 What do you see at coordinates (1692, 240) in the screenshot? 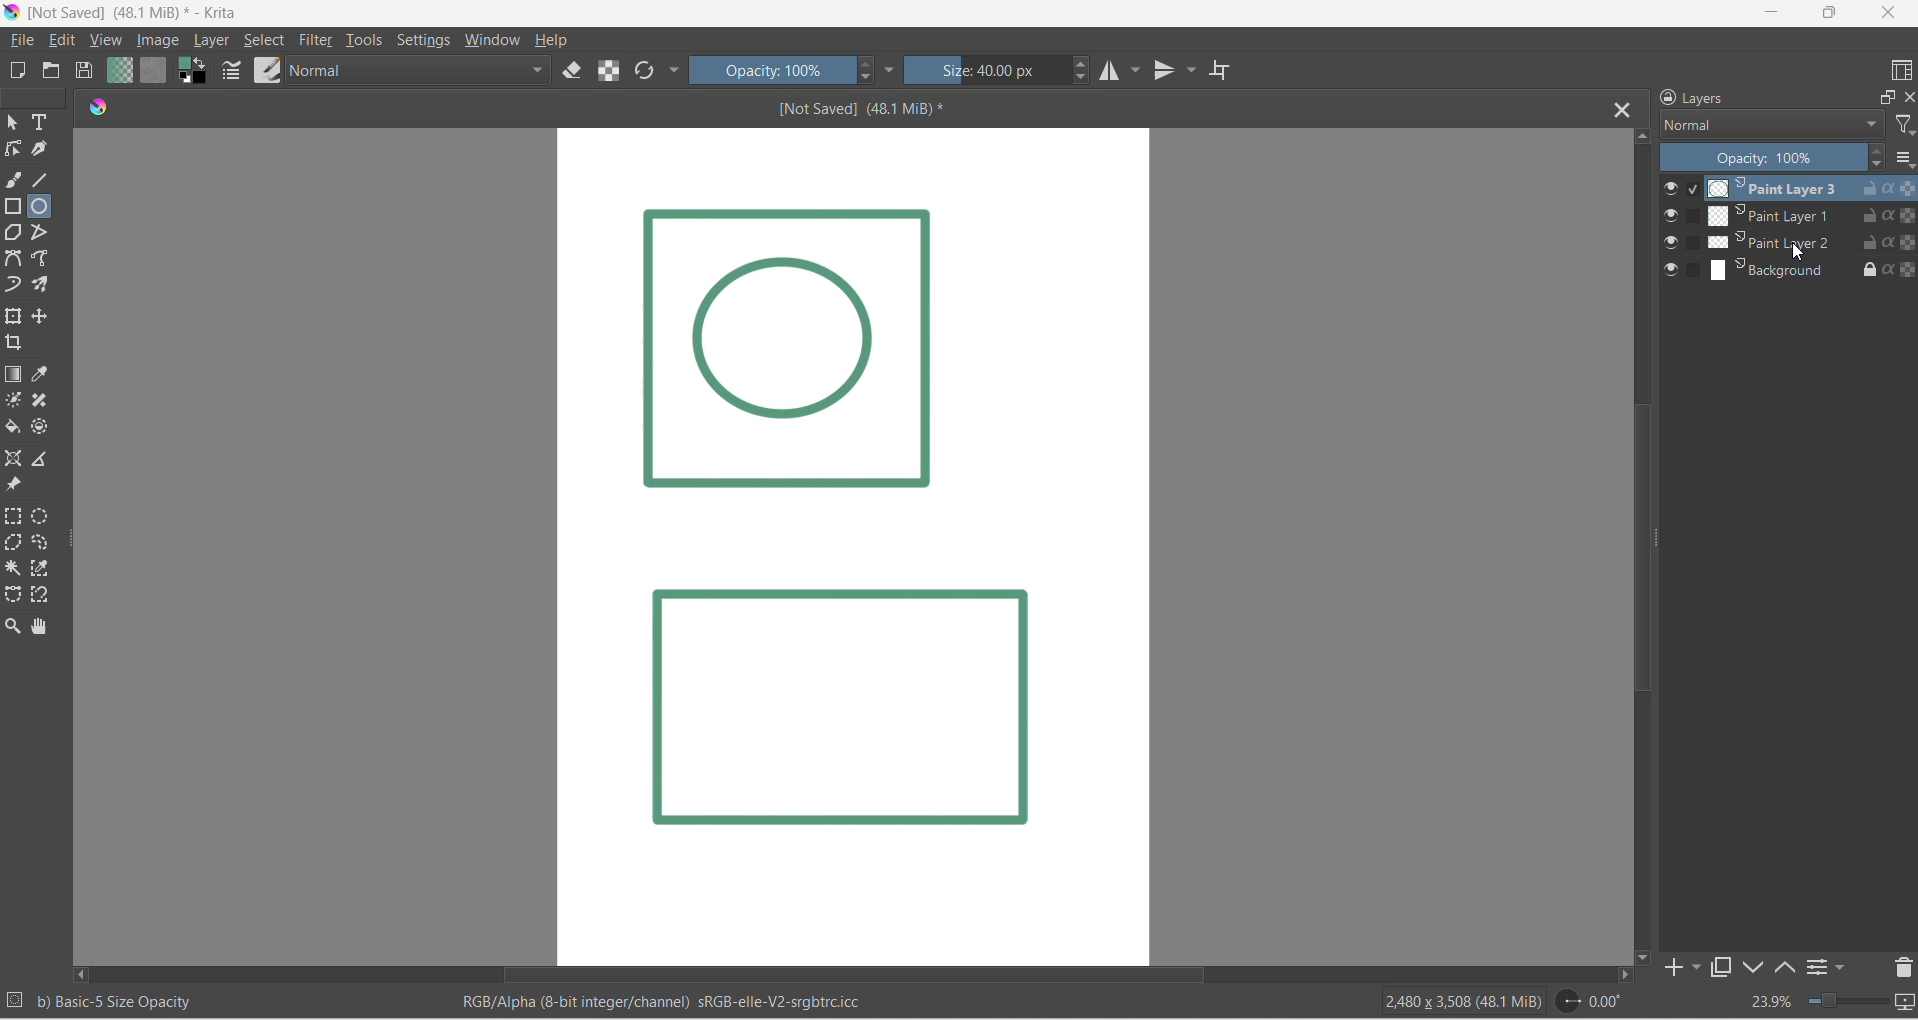
I see `checkbox` at bounding box center [1692, 240].